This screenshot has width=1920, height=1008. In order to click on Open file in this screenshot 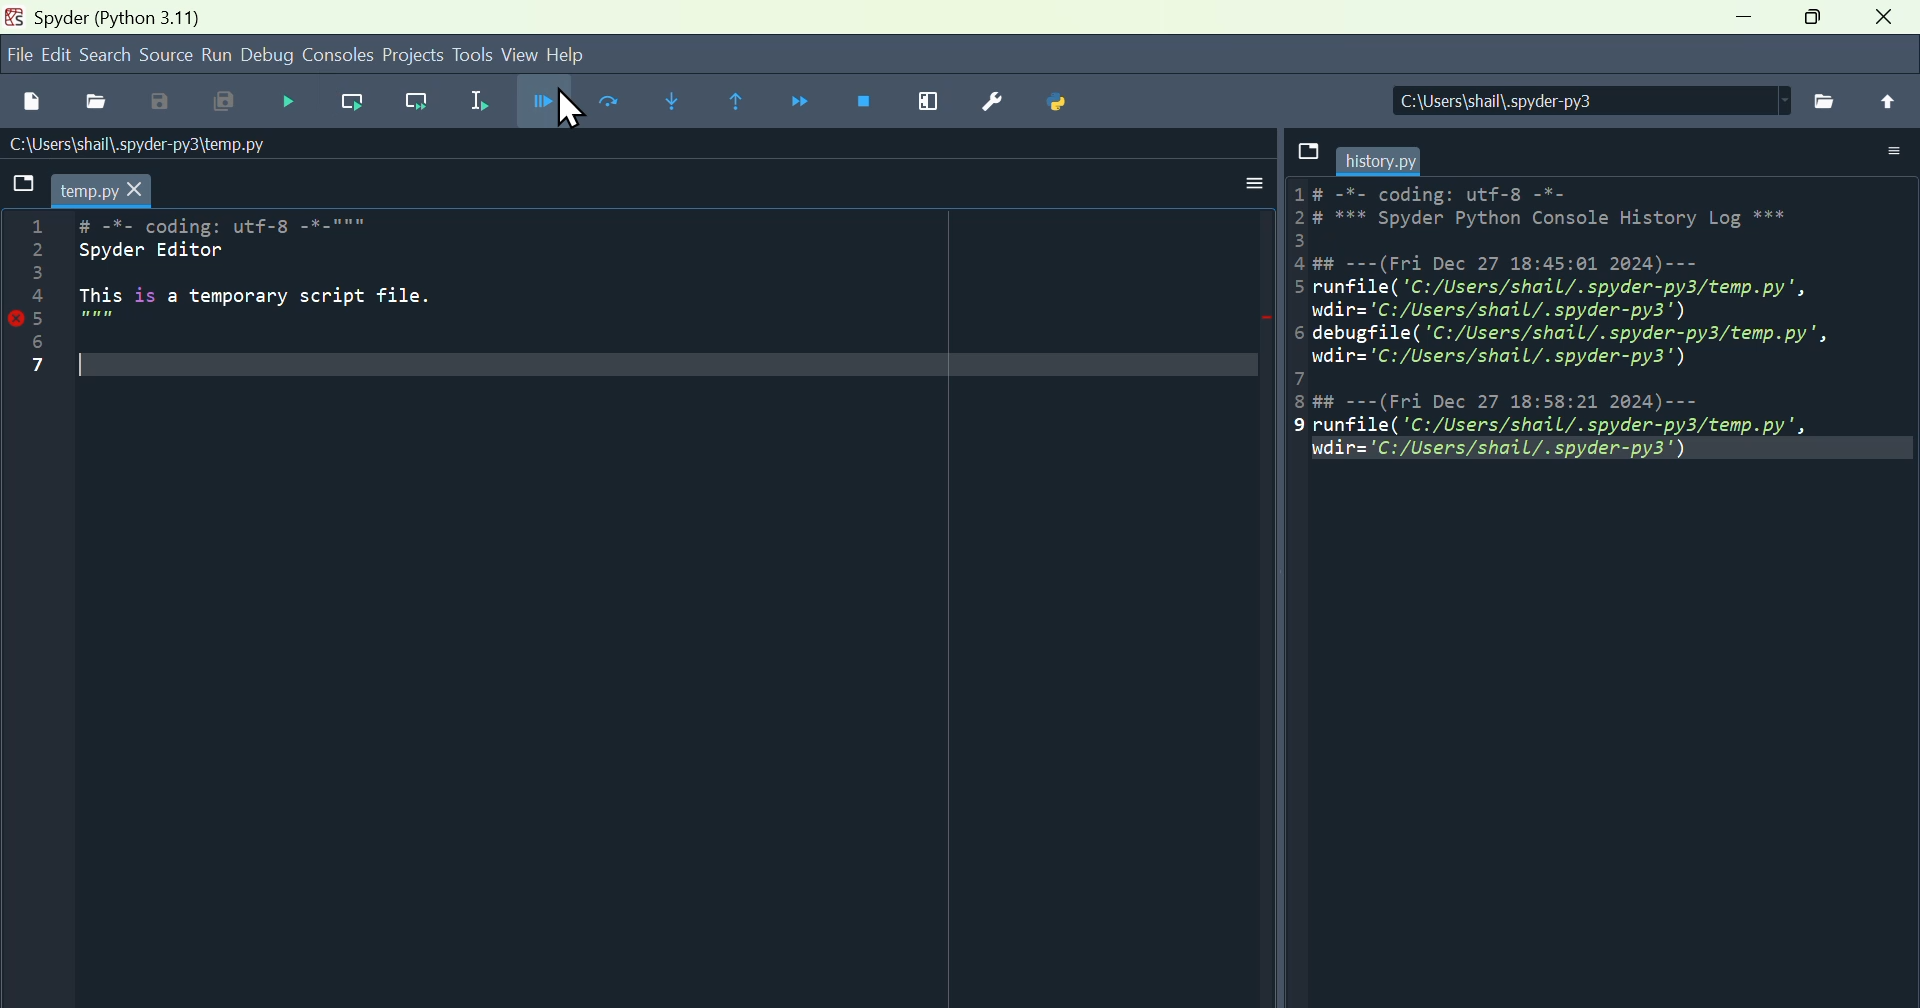, I will do `click(96, 106)`.